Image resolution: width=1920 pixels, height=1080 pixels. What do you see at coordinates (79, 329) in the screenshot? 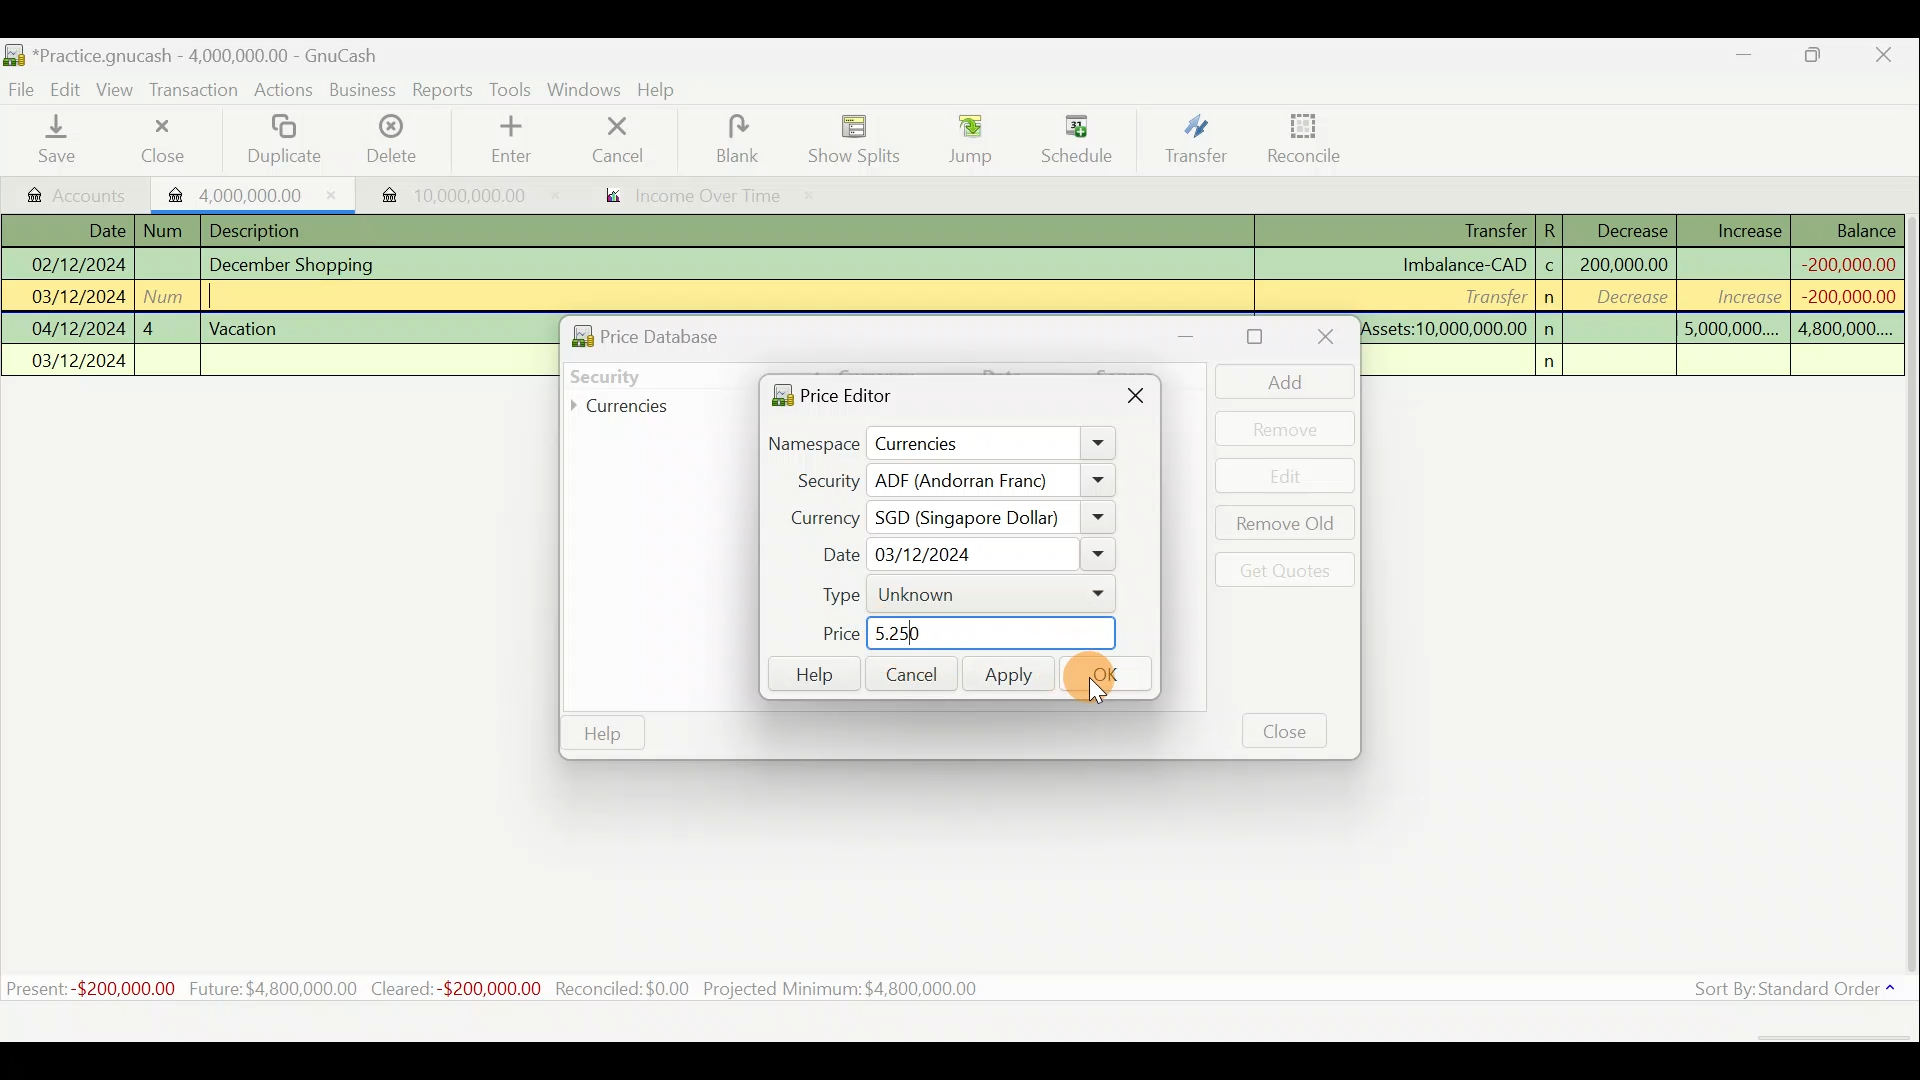
I see `04/12/2024` at bounding box center [79, 329].